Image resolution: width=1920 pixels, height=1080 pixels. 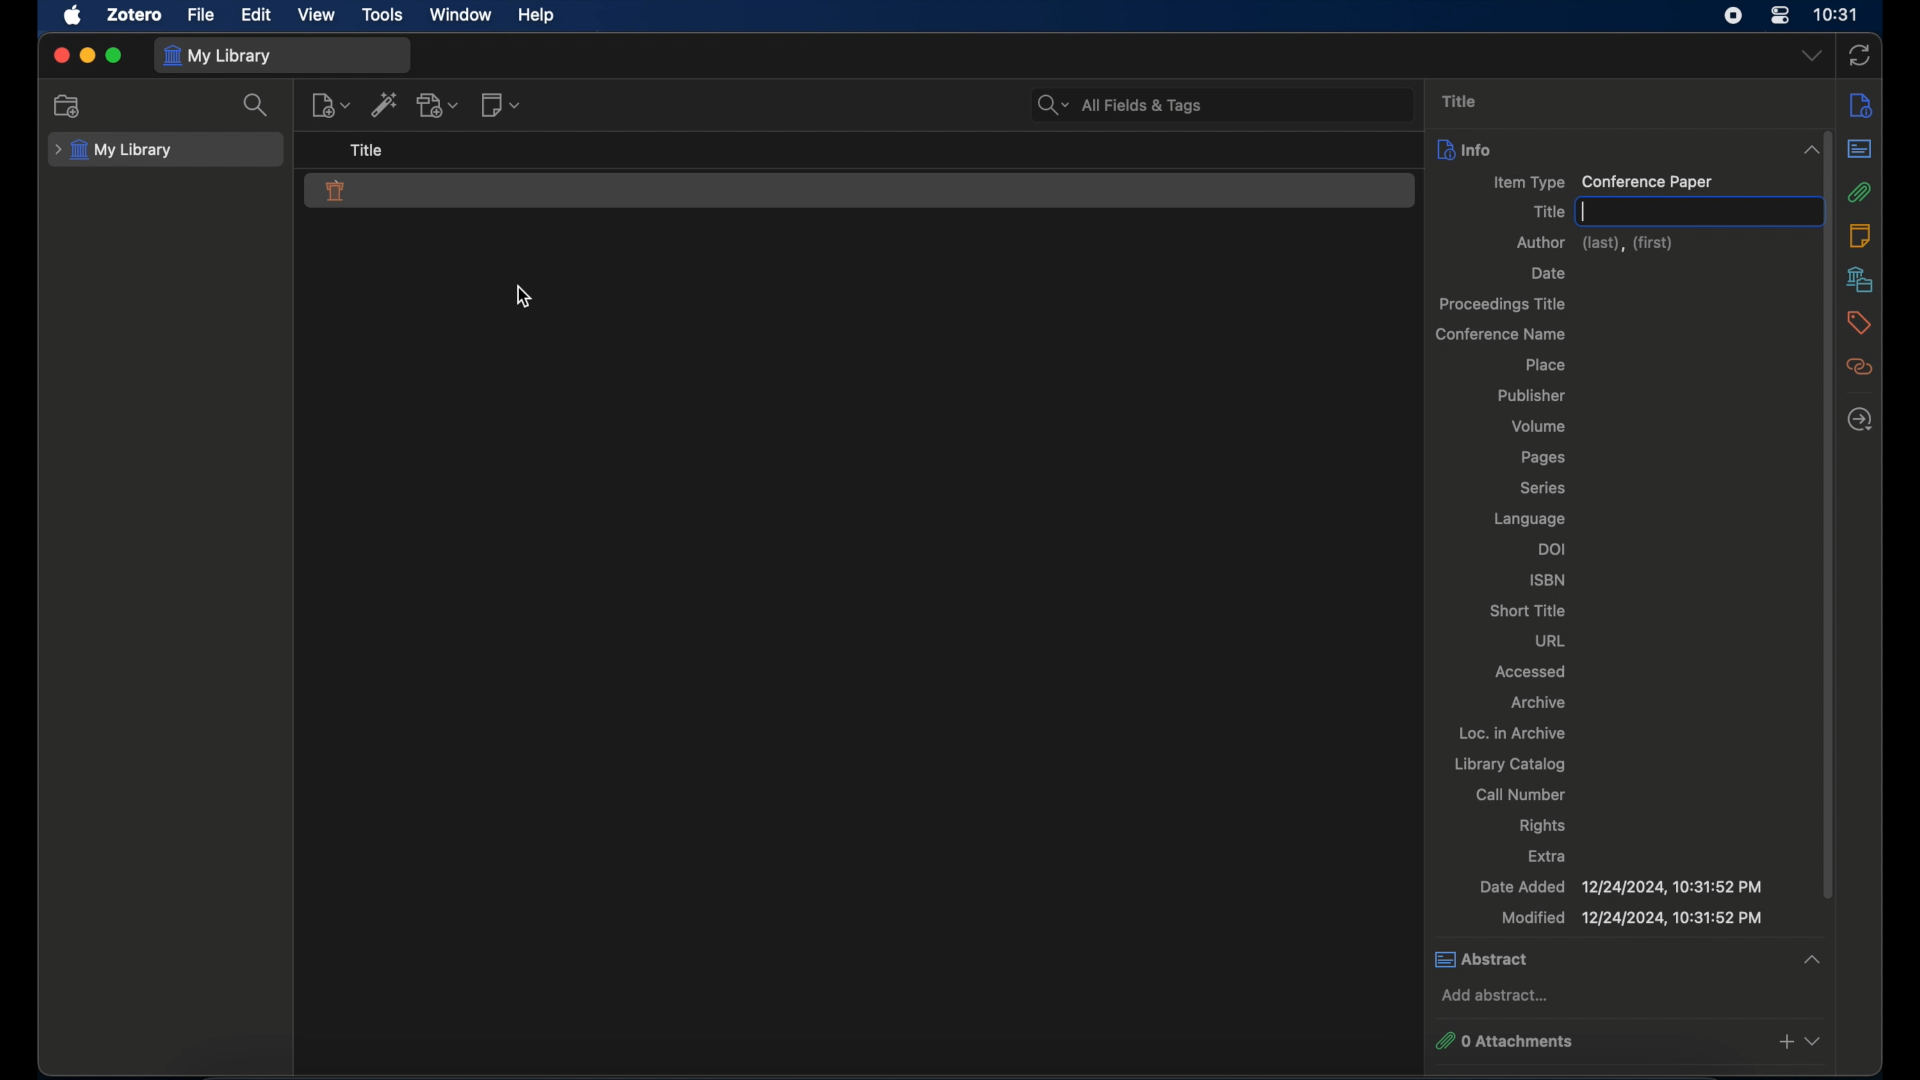 I want to click on series, so click(x=1543, y=487).